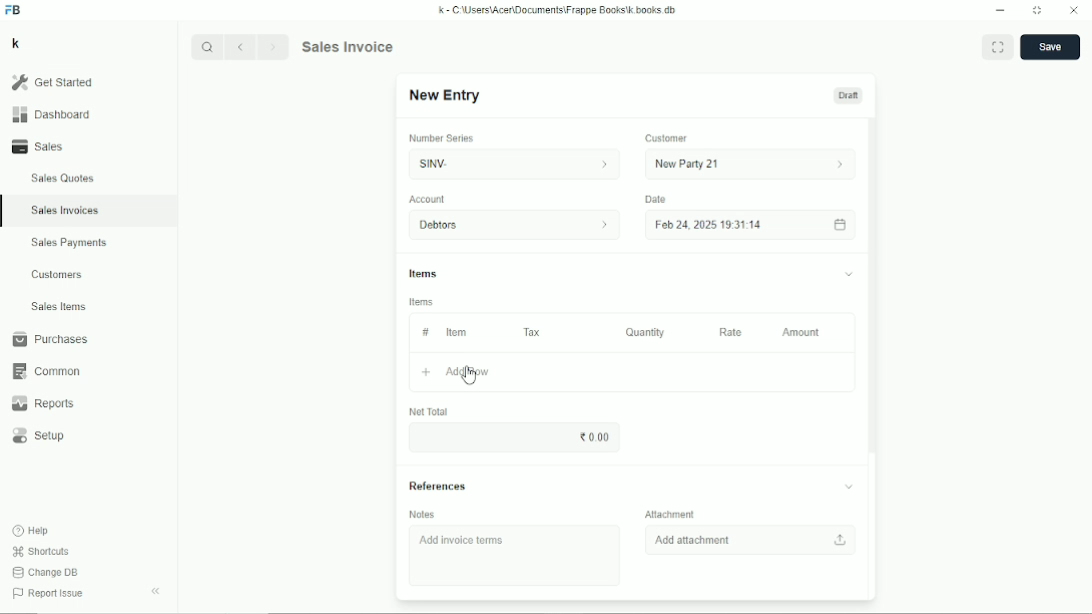 The image size is (1092, 614). What do you see at coordinates (516, 225) in the screenshot?
I see `Debtors` at bounding box center [516, 225].